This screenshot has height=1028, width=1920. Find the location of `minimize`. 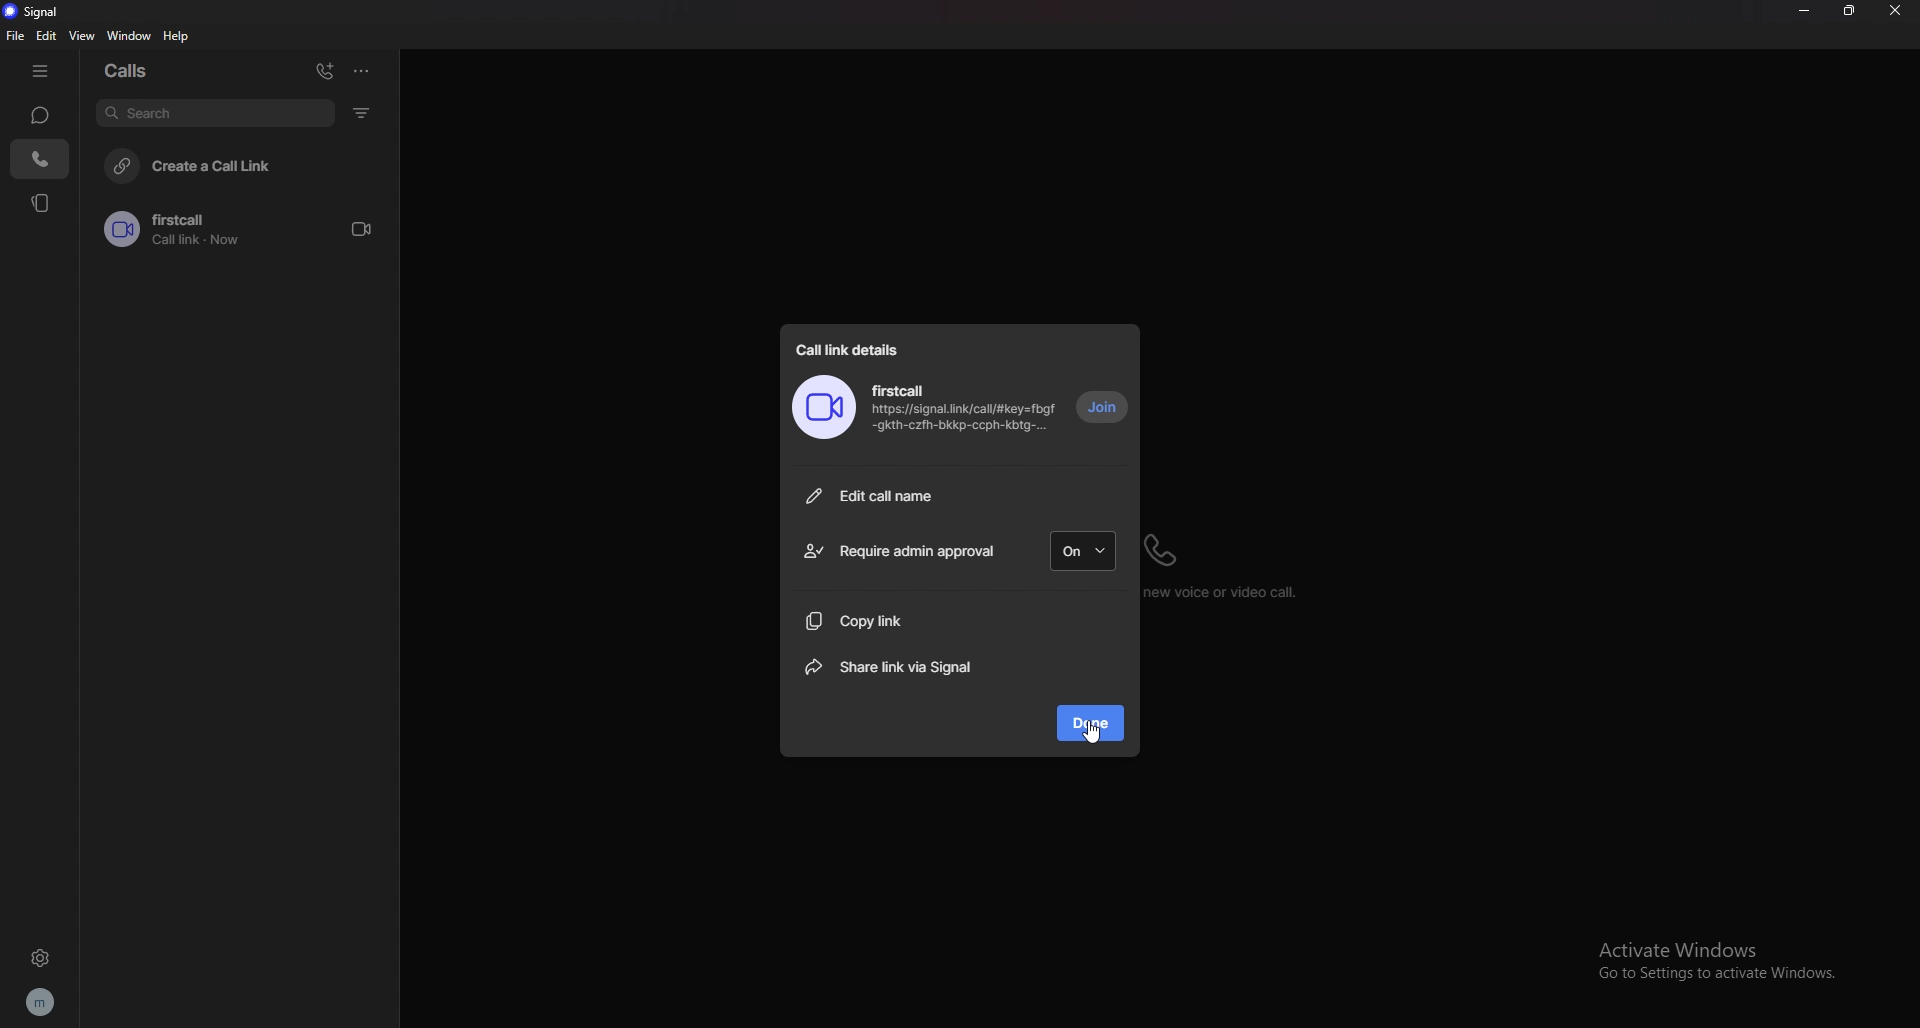

minimize is located at coordinates (1803, 11).